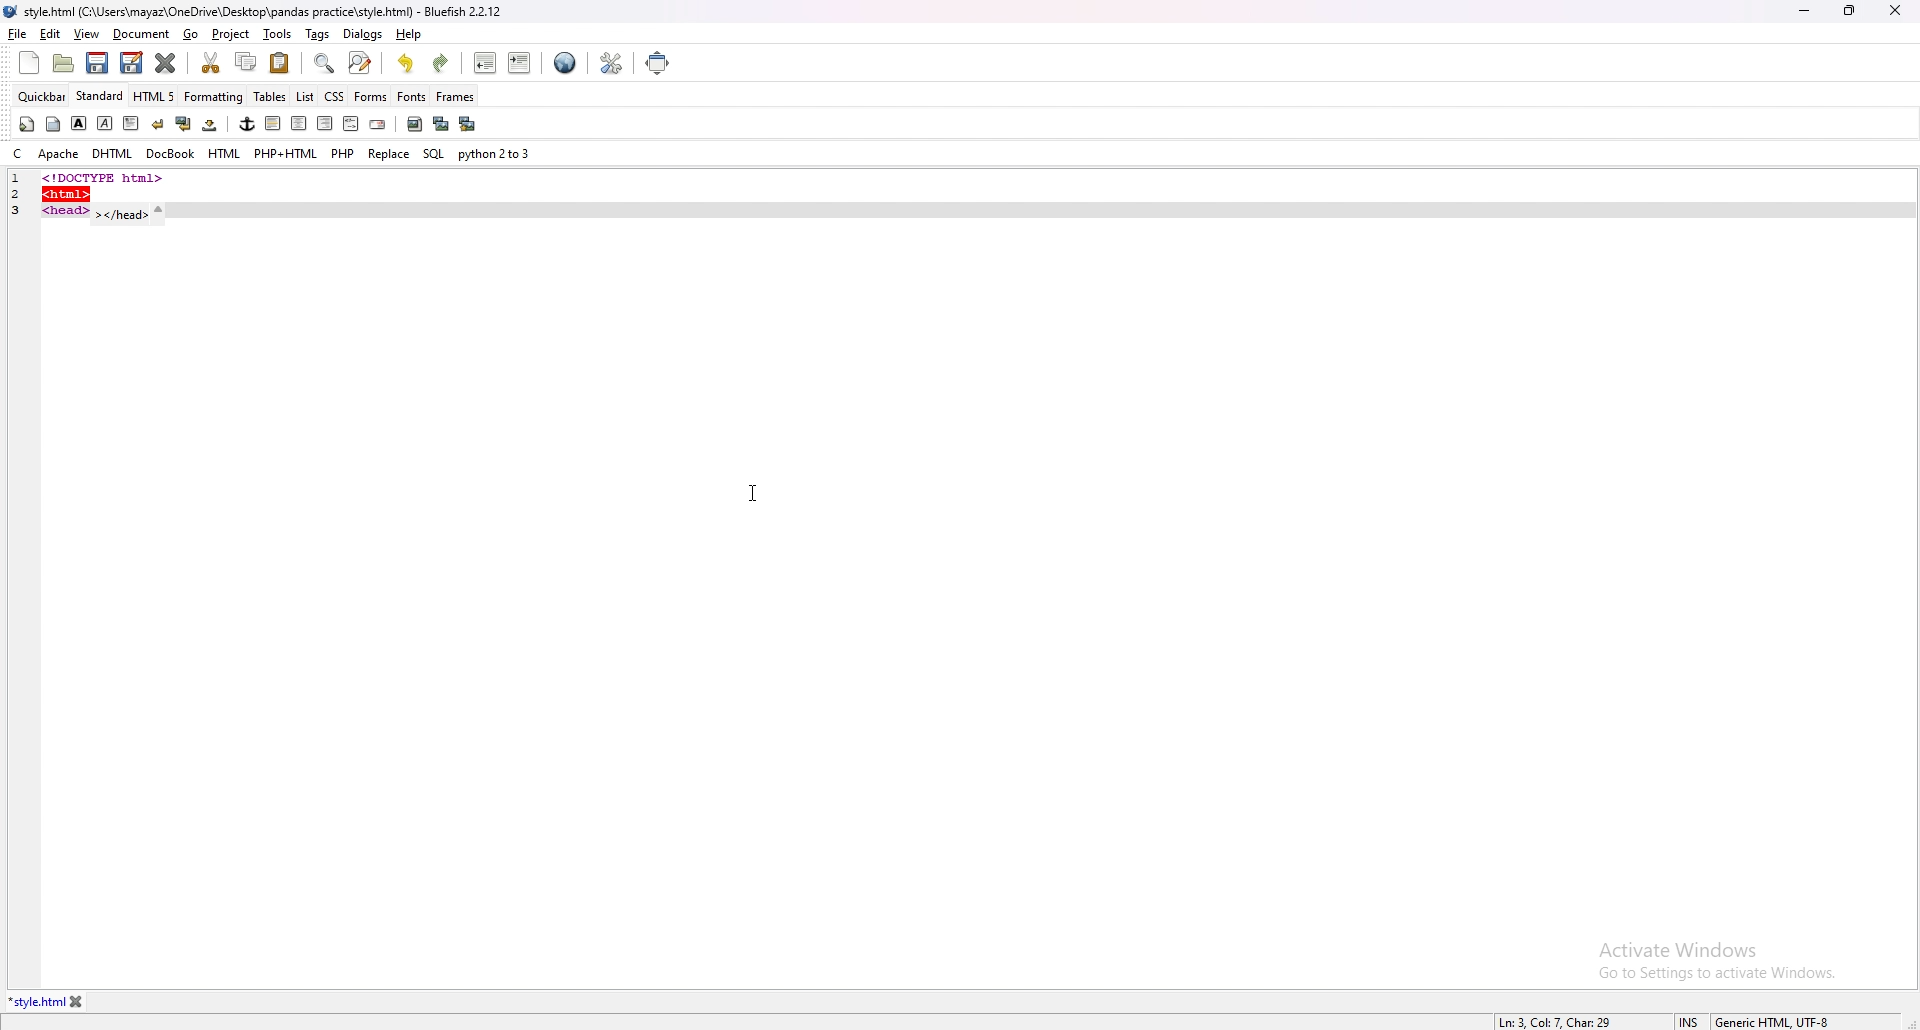  Describe the element at coordinates (1804, 12) in the screenshot. I see `minimize` at that location.